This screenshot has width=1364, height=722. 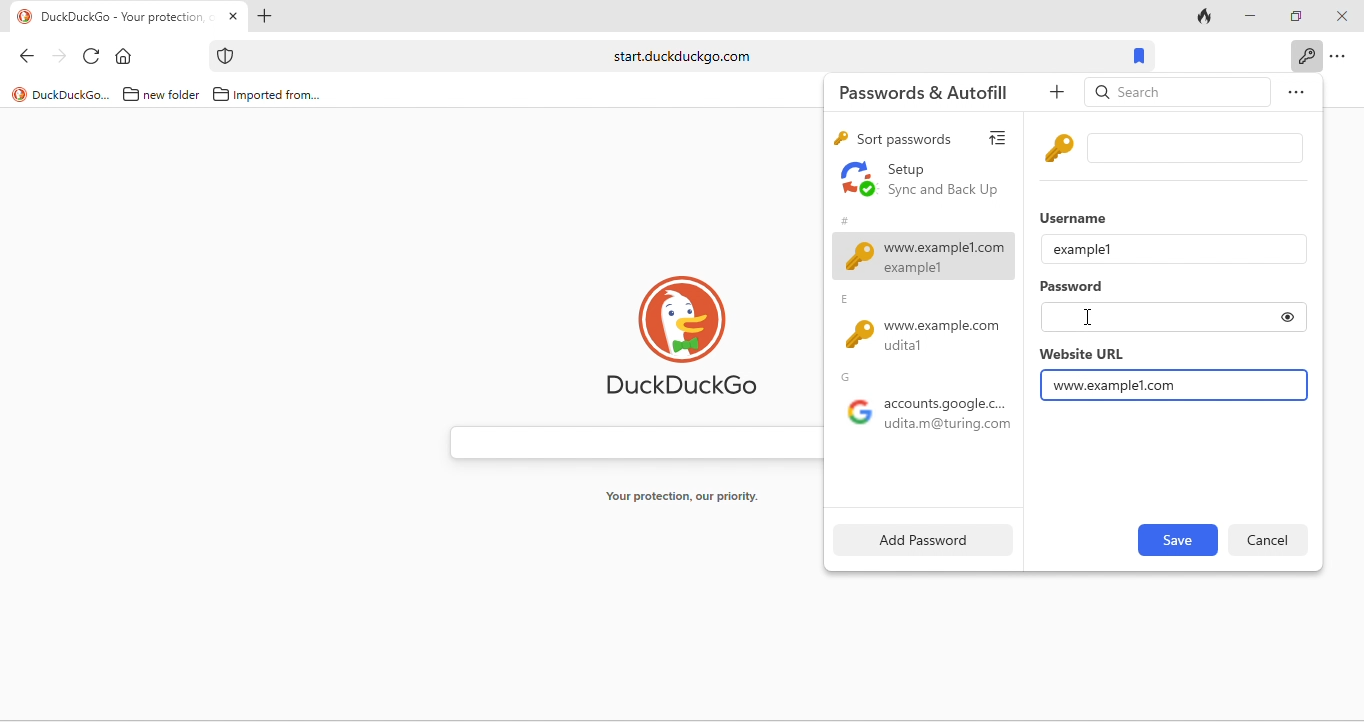 I want to click on maximize, so click(x=1292, y=14).